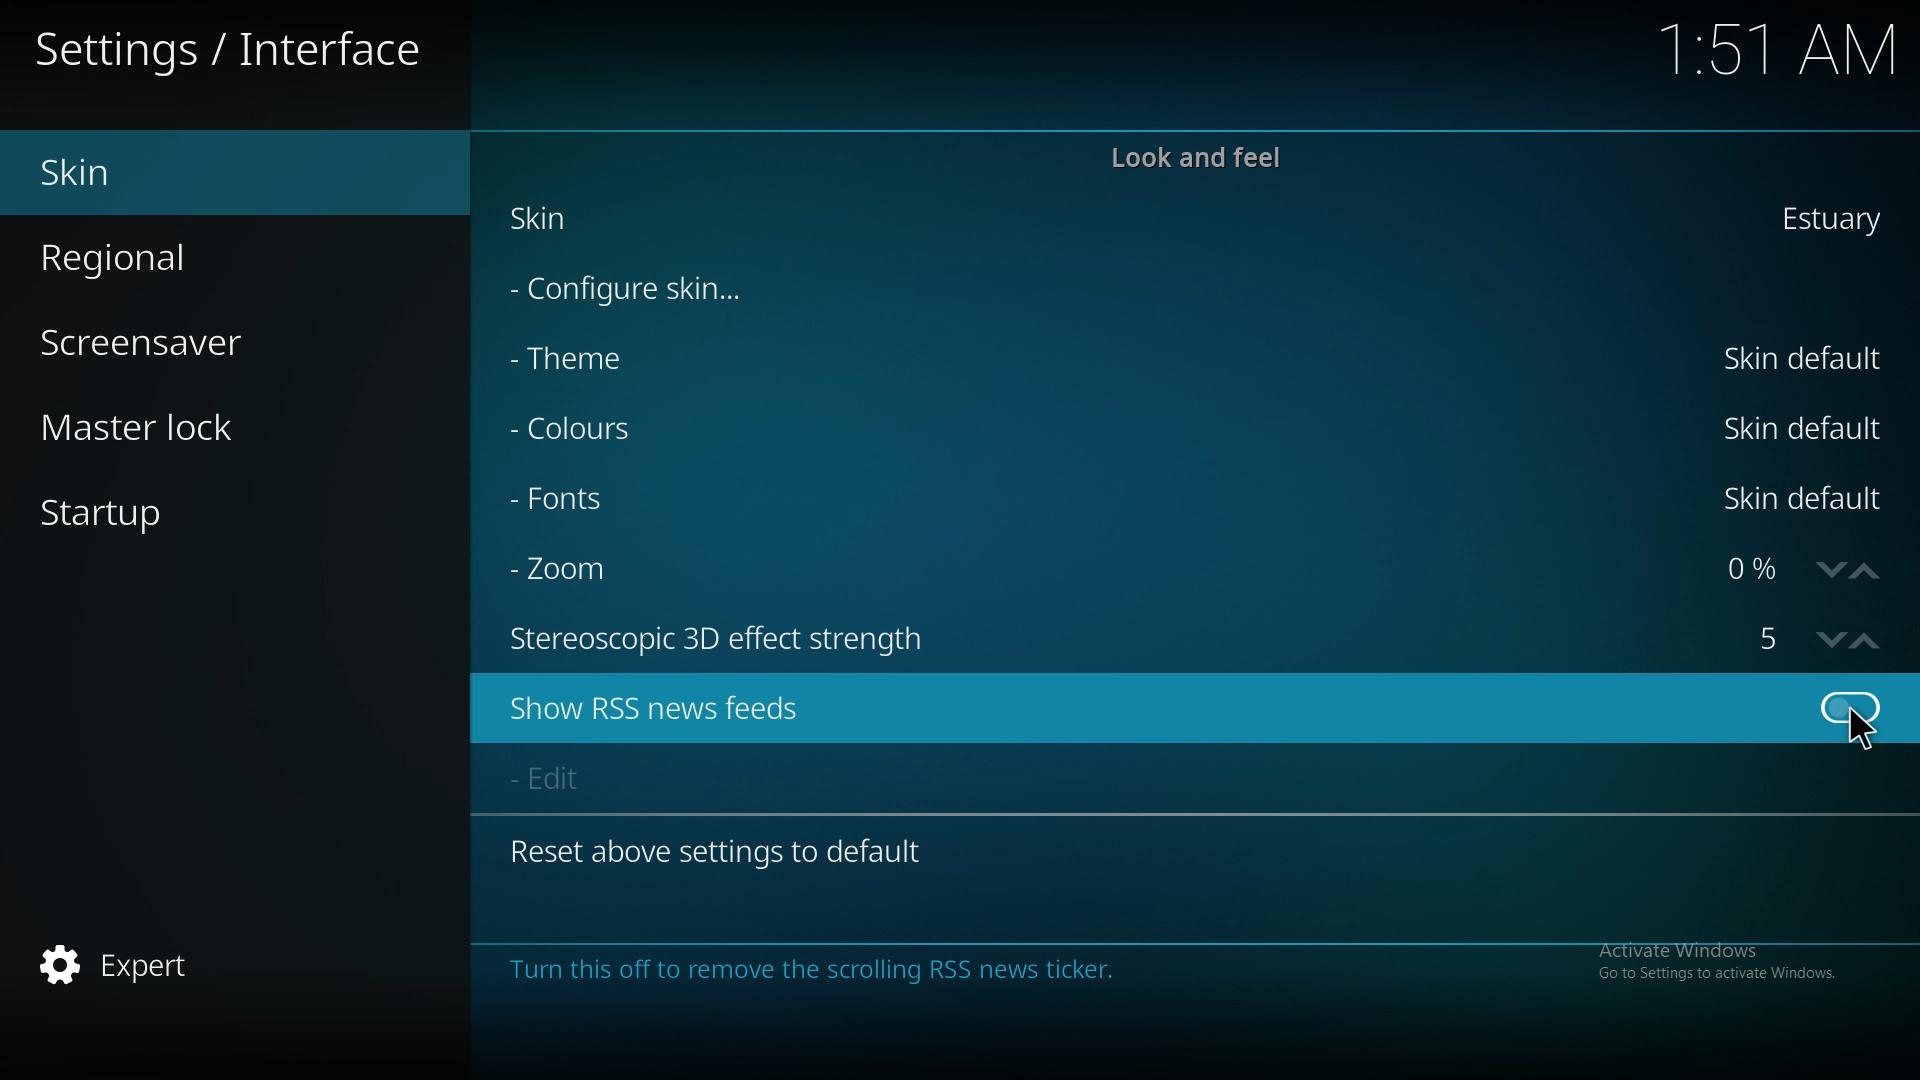  Describe the element at coordinates (1808, 358) in the screenshot. I see `skin default` at that location.